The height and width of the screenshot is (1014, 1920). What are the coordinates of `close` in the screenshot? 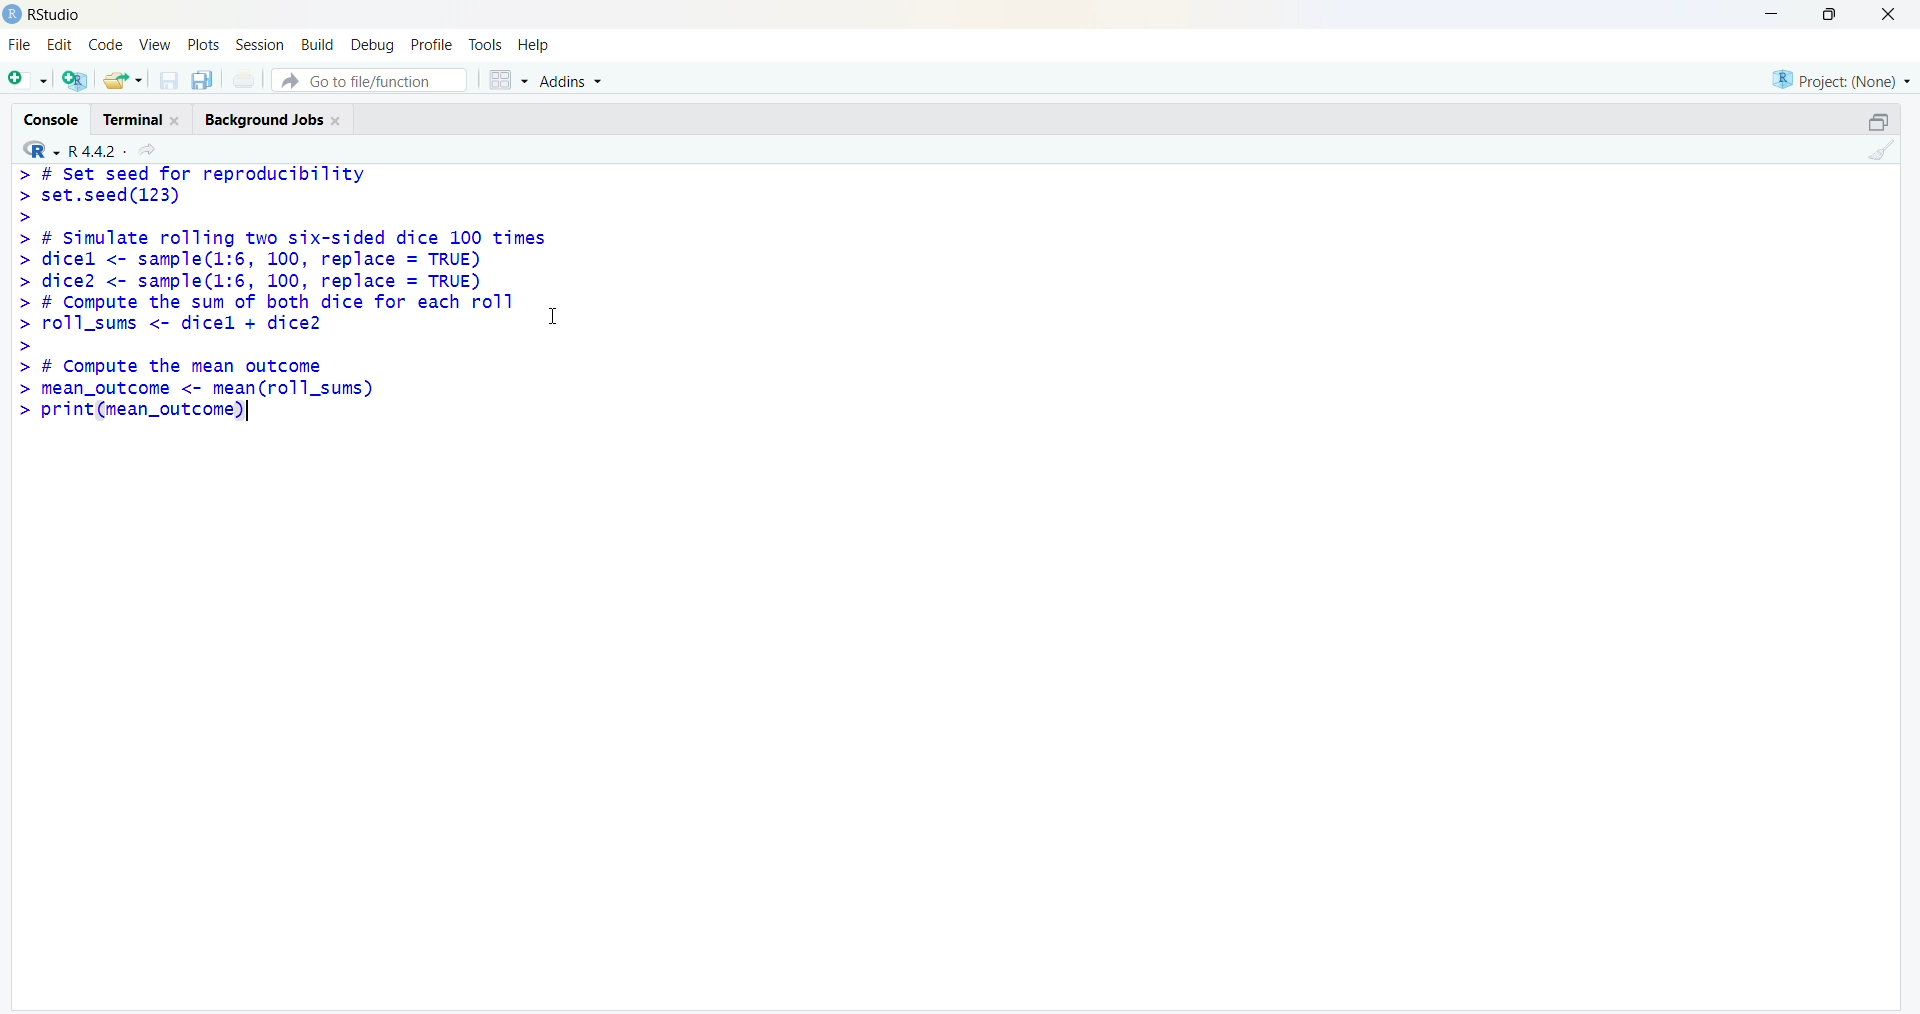 It's located at (176, 121).